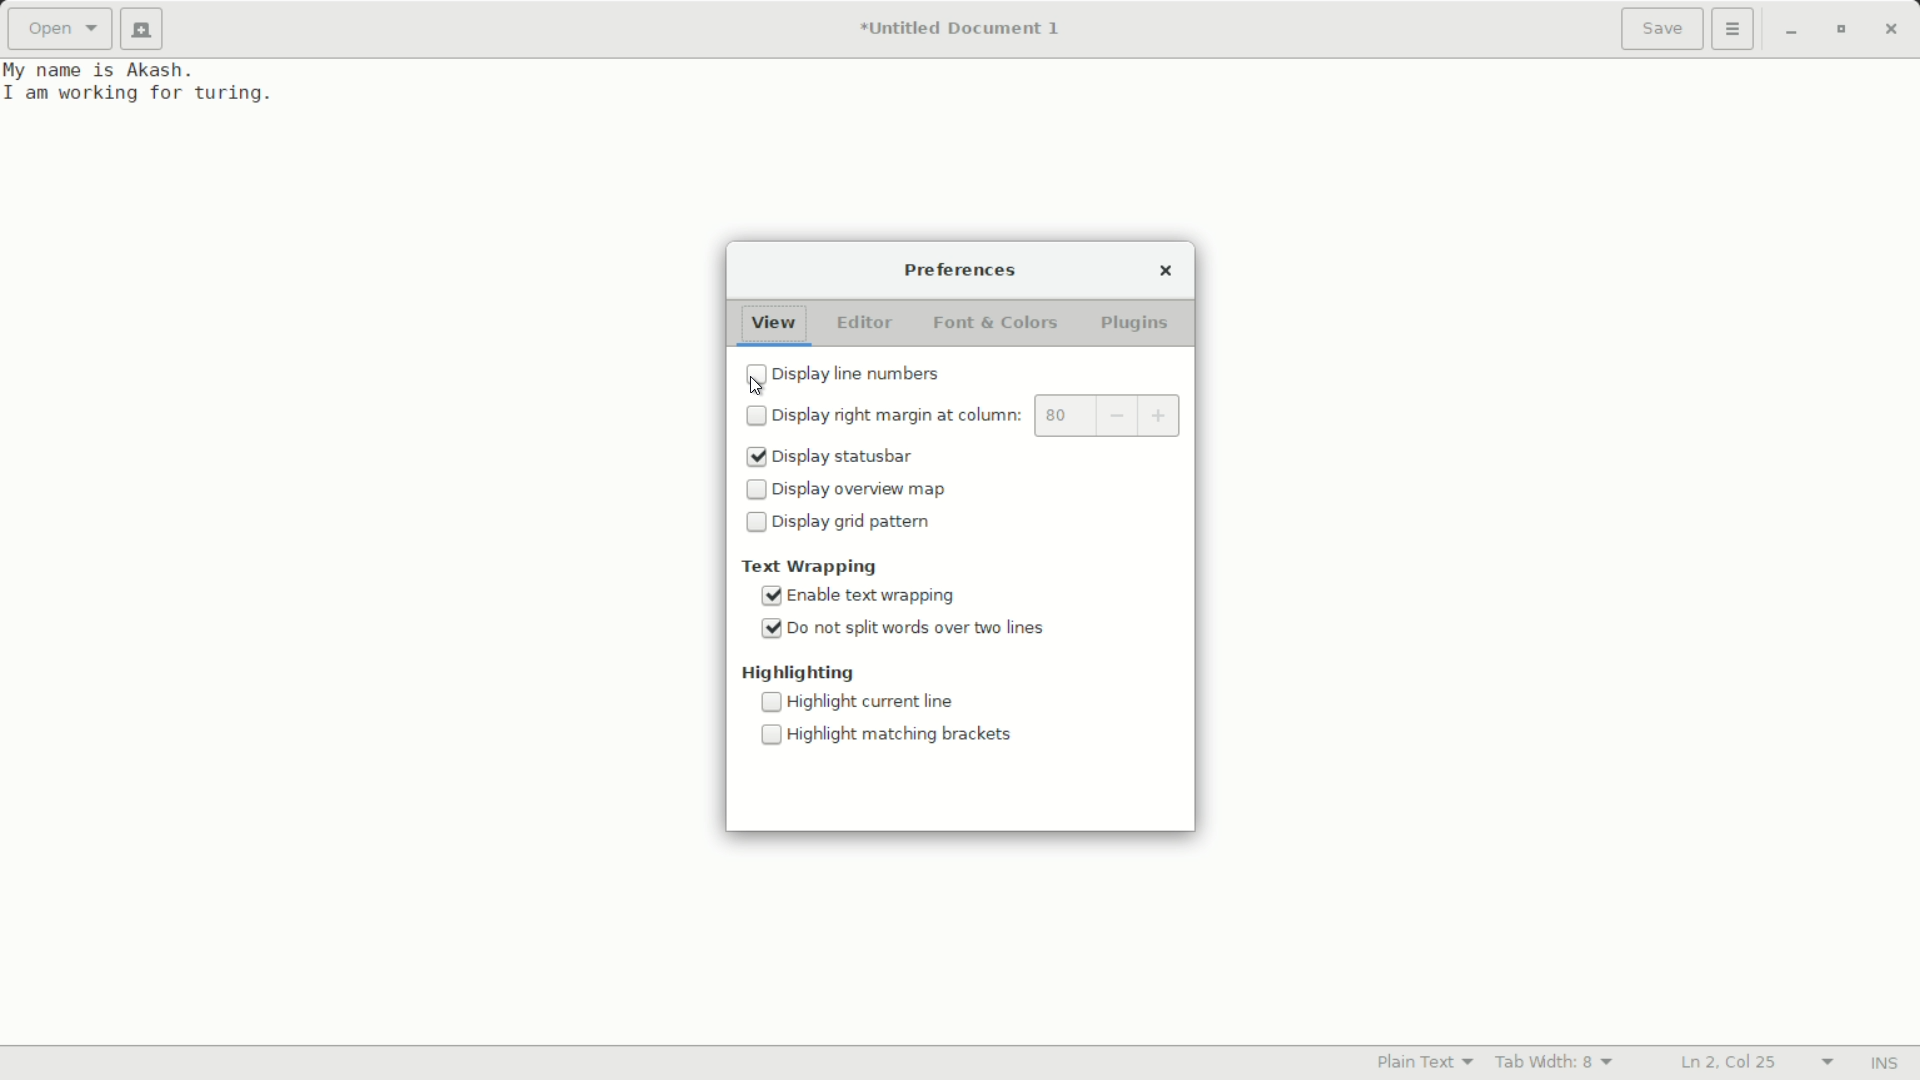 This screenshot has height=1080, width=1920. I want to click on *Untitled Document 1, so click(966, 30).